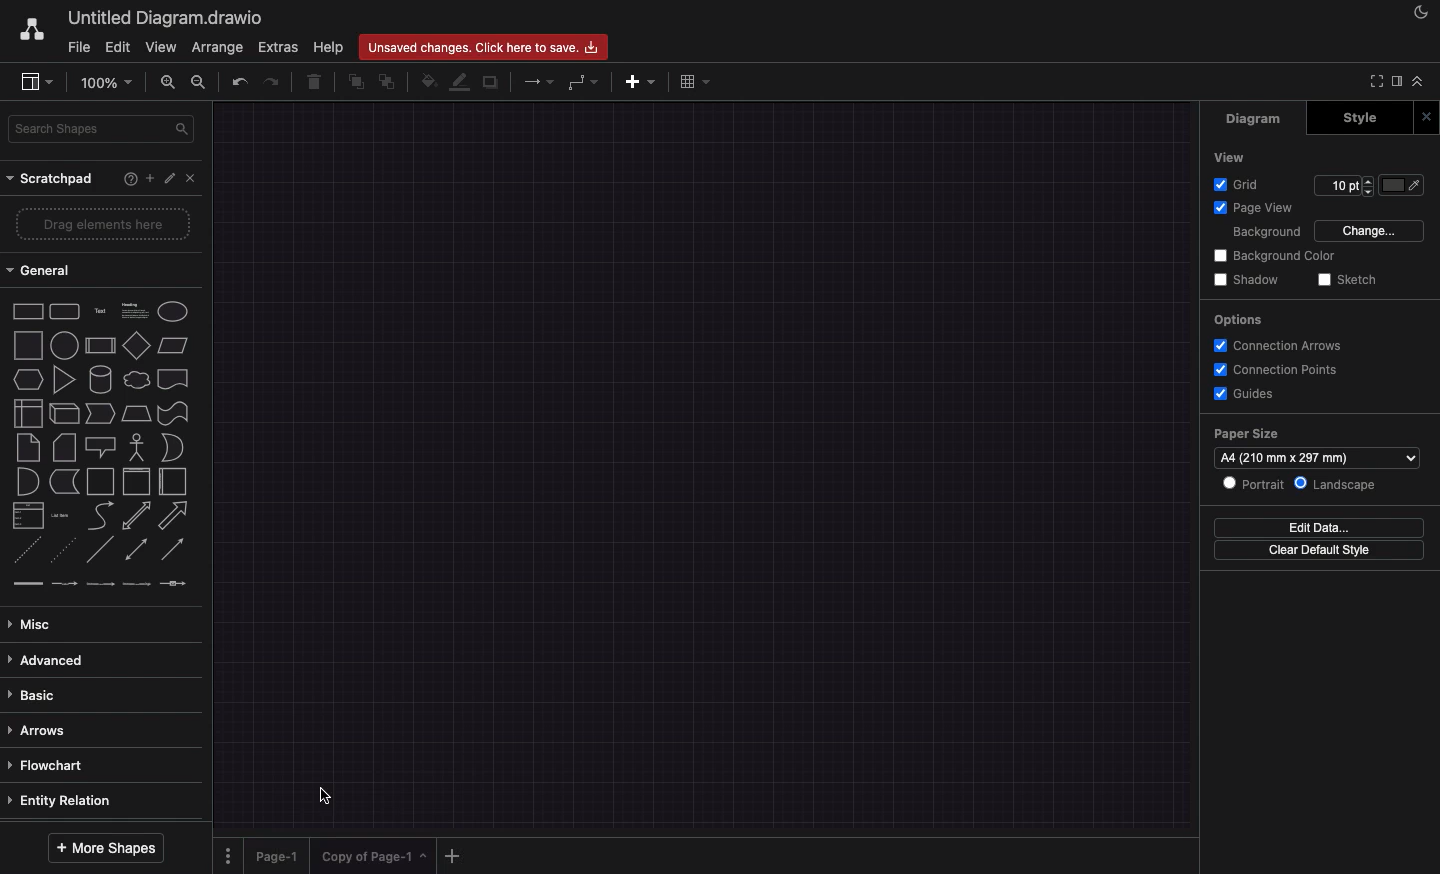 Image resolution: width=1440 pixels, height=874 pixels. What do you see at coordinates (1370, 231) in the screenshot?
I see `change` at bounding box center [1370, 231].